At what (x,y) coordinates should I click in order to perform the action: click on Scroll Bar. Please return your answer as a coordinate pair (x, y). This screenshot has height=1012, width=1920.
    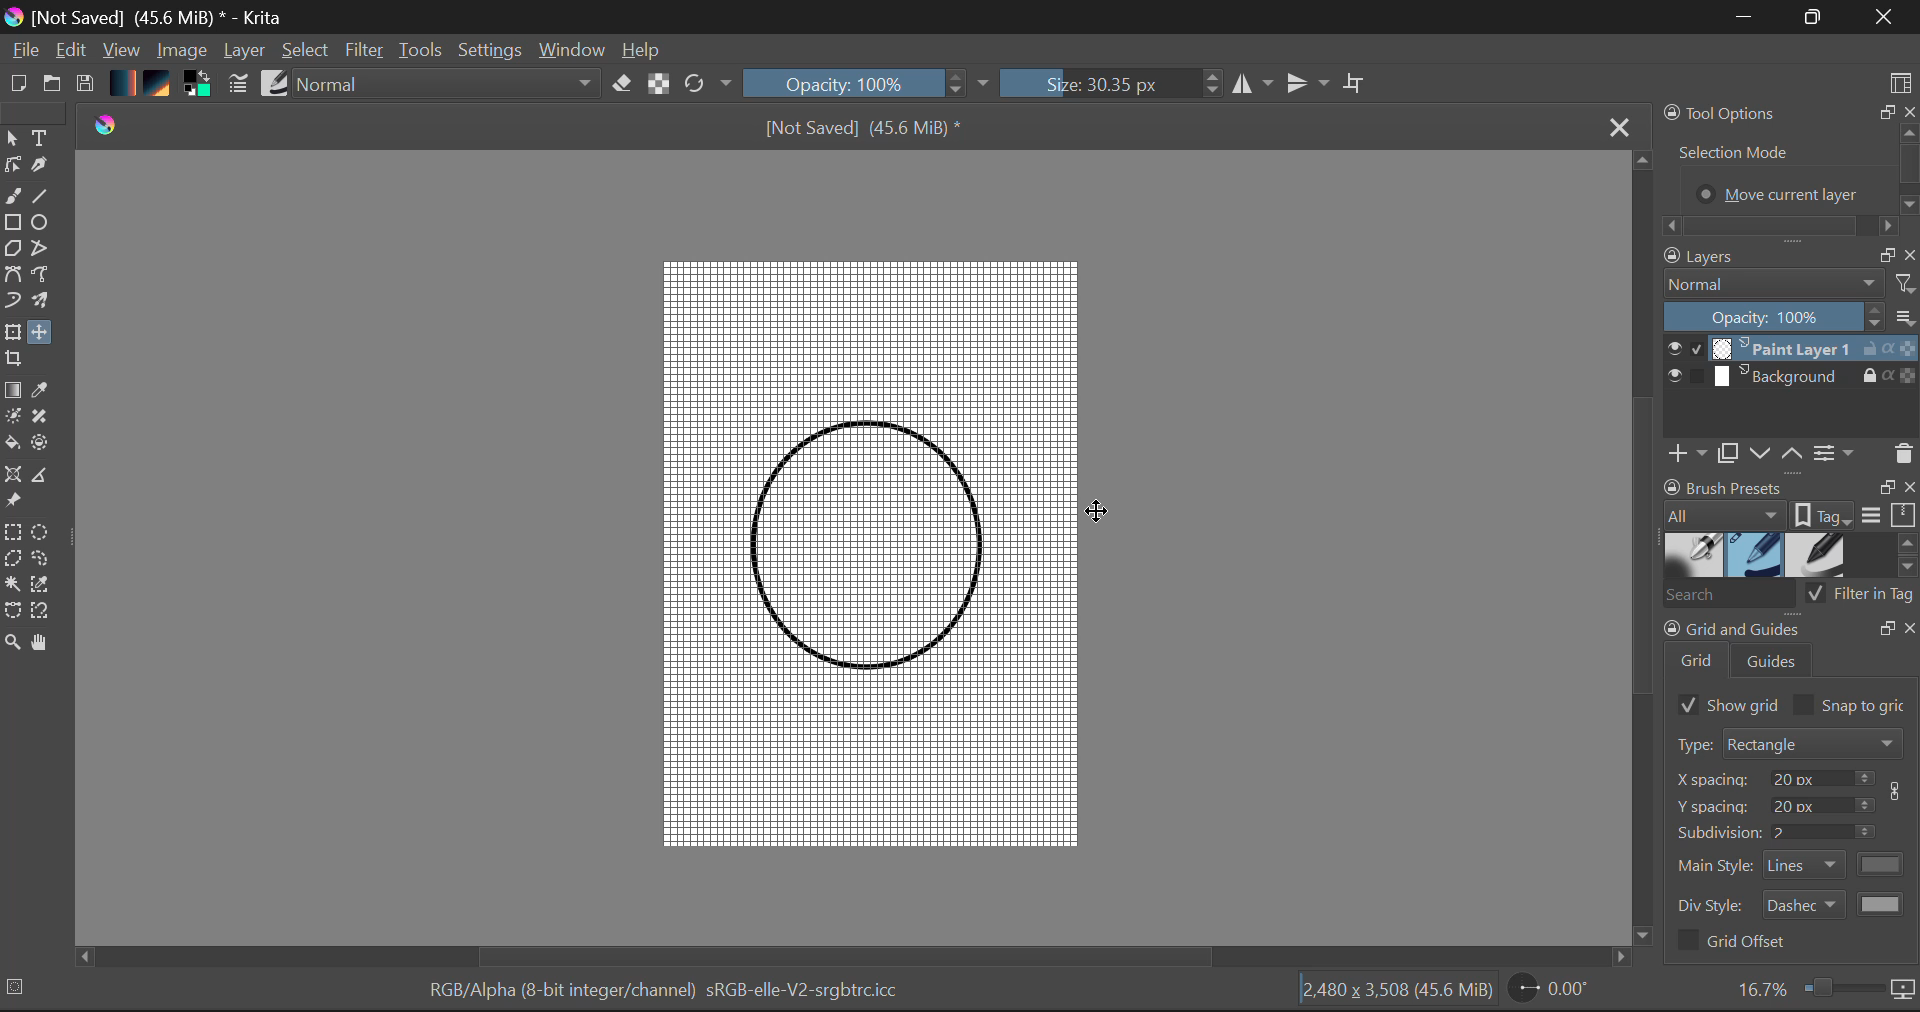
    Looking at the image, I should click on (1642, 549).